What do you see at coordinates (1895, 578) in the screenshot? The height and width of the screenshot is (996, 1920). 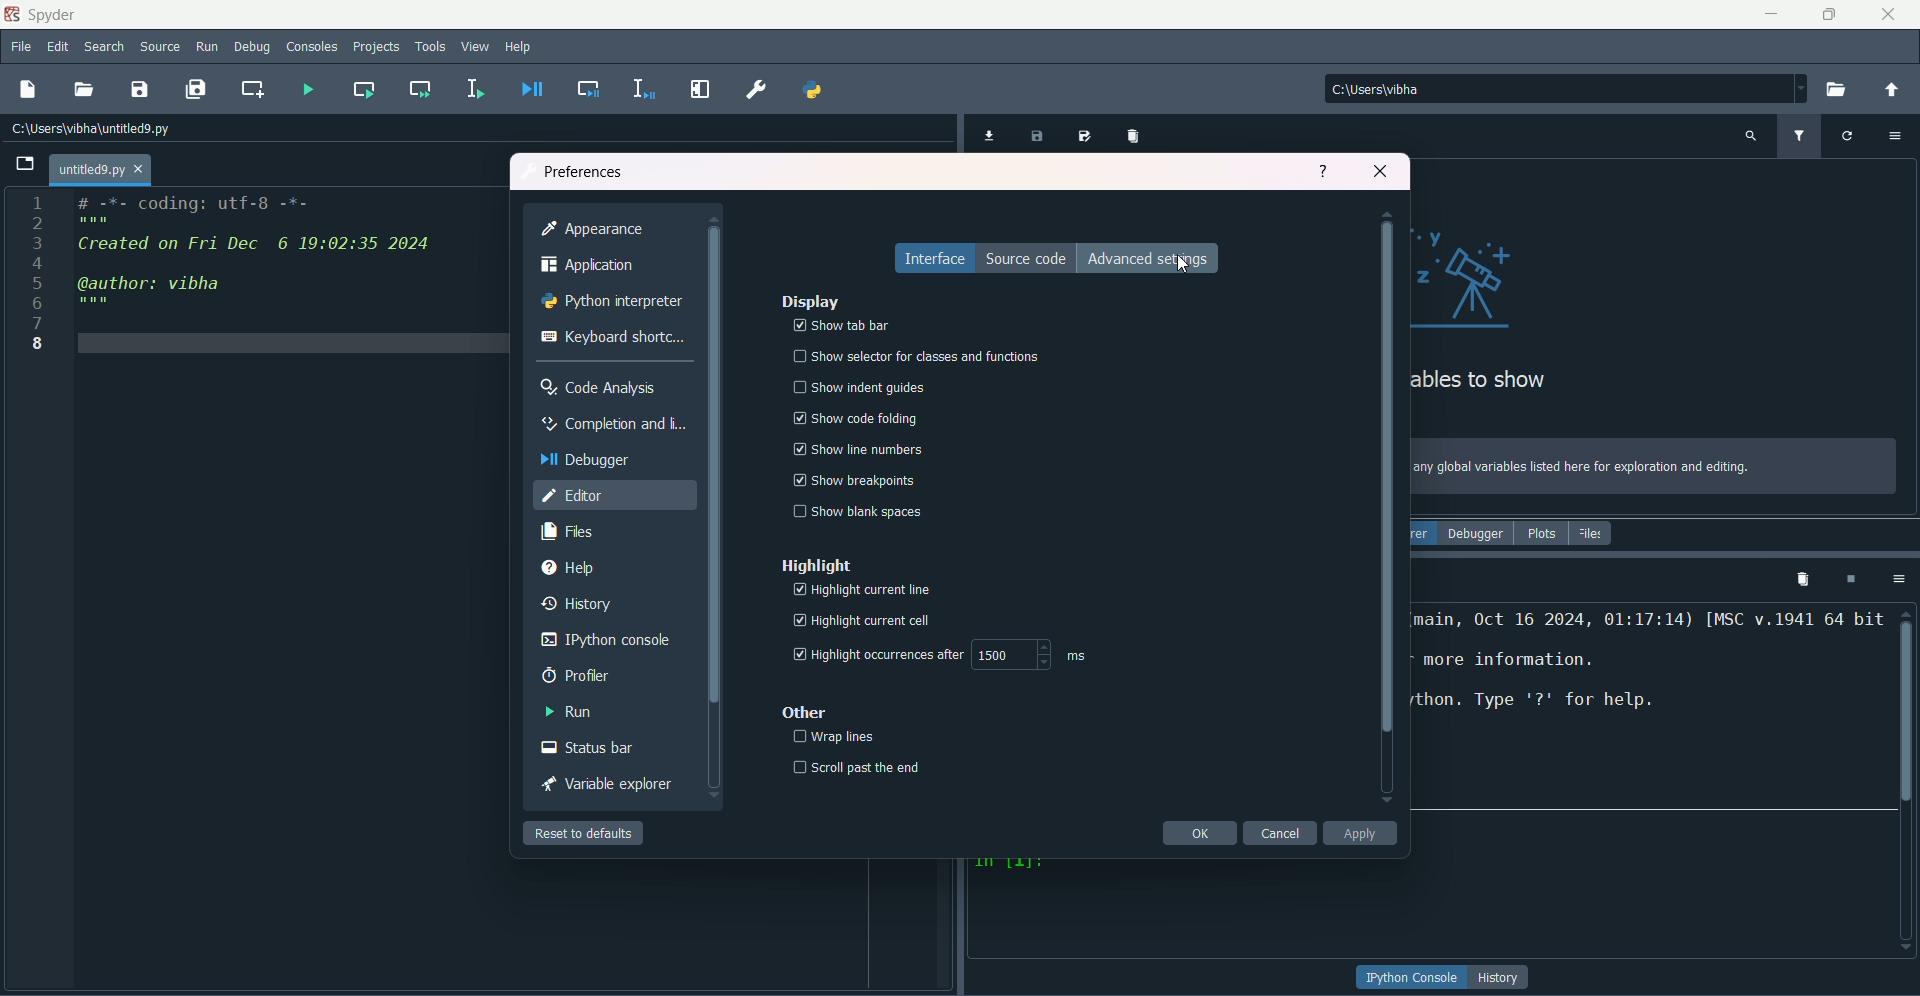 I see `options` at bounding box center [1895, 578].